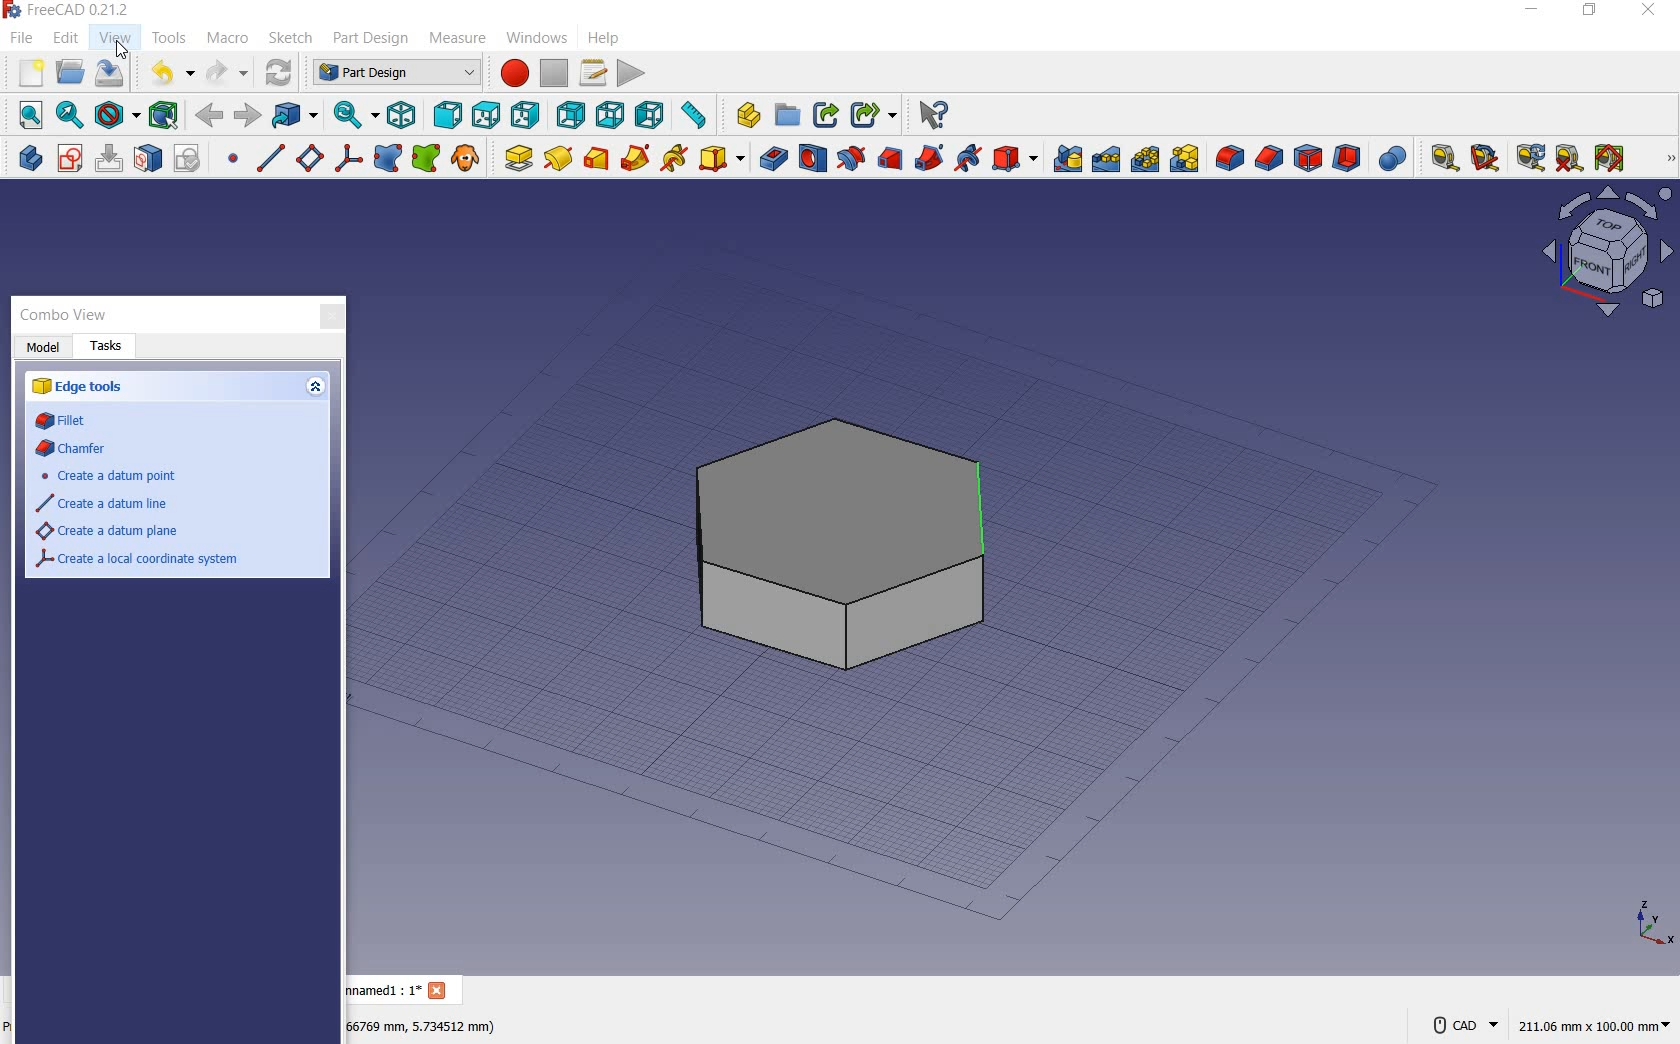 This screenshot has width=1680, height=1044. What do you see at coordinates (537, 41) in the screenshot?
I see `windows` at bounding box center [537, 41].